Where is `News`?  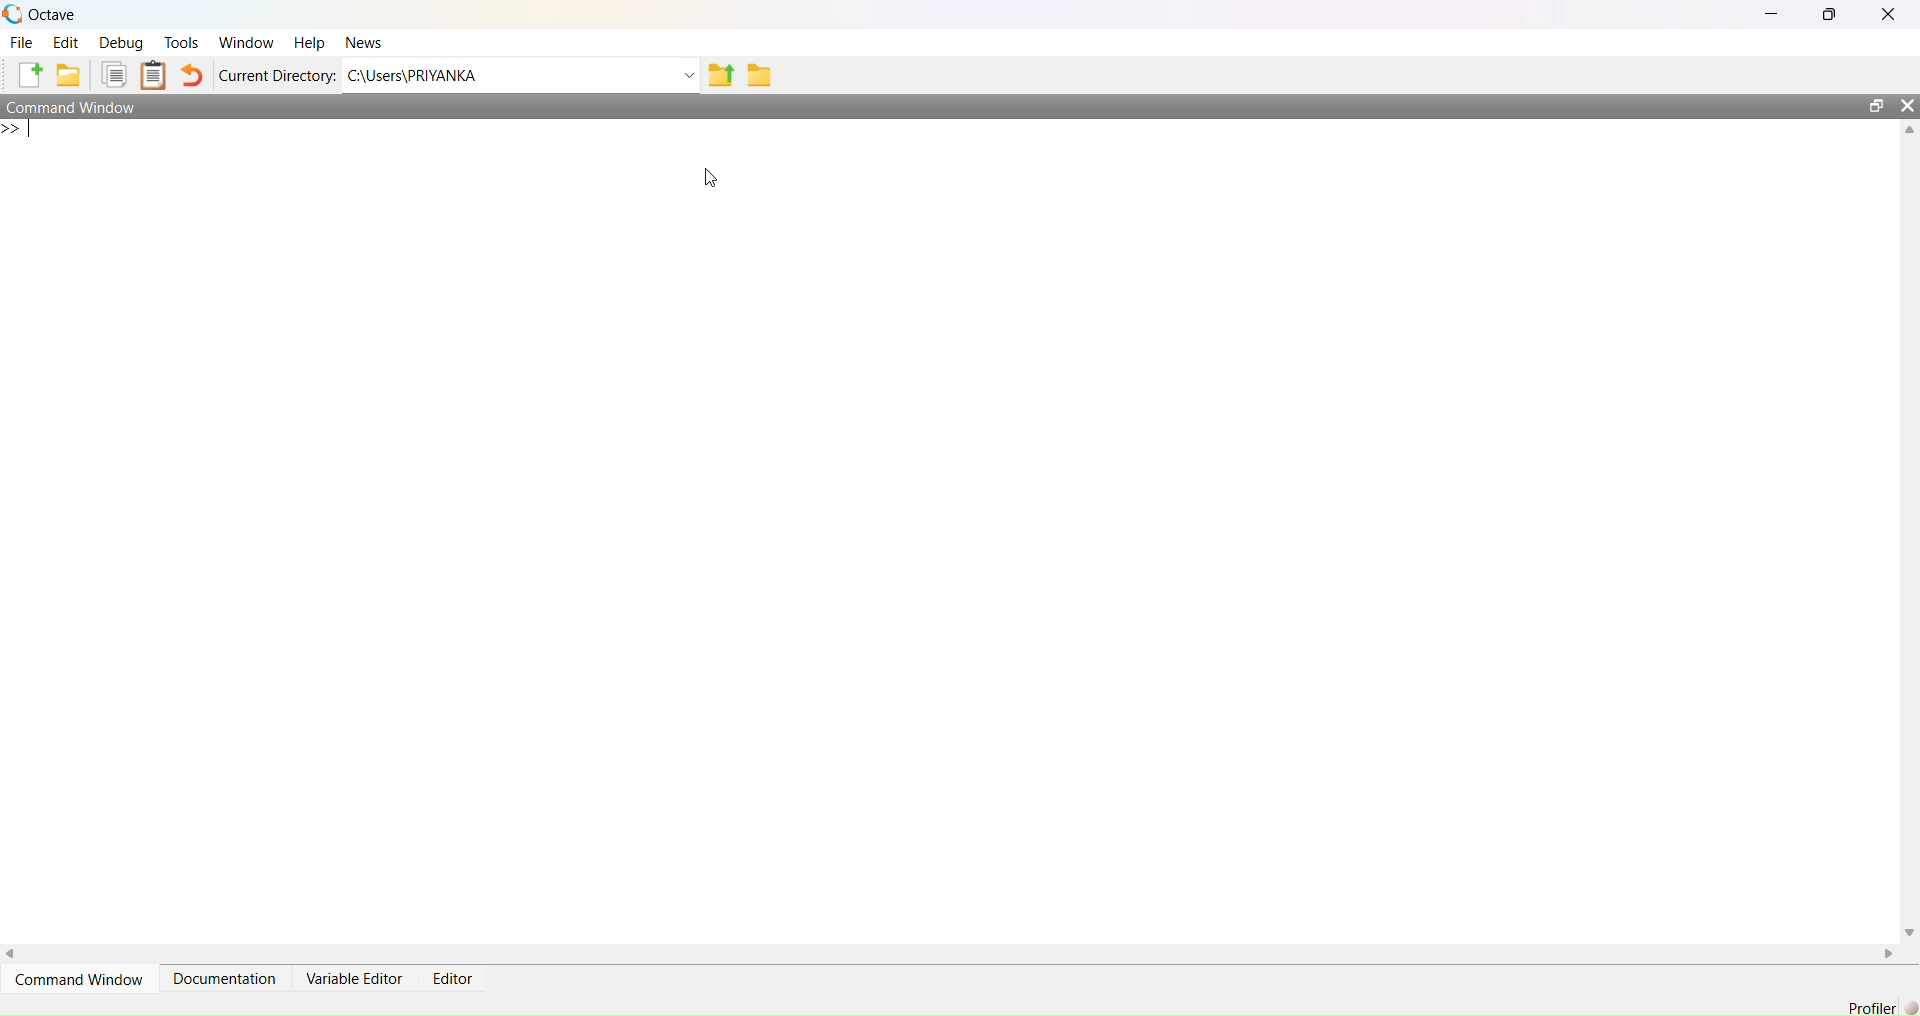 News is located at coordinates (363, 43).